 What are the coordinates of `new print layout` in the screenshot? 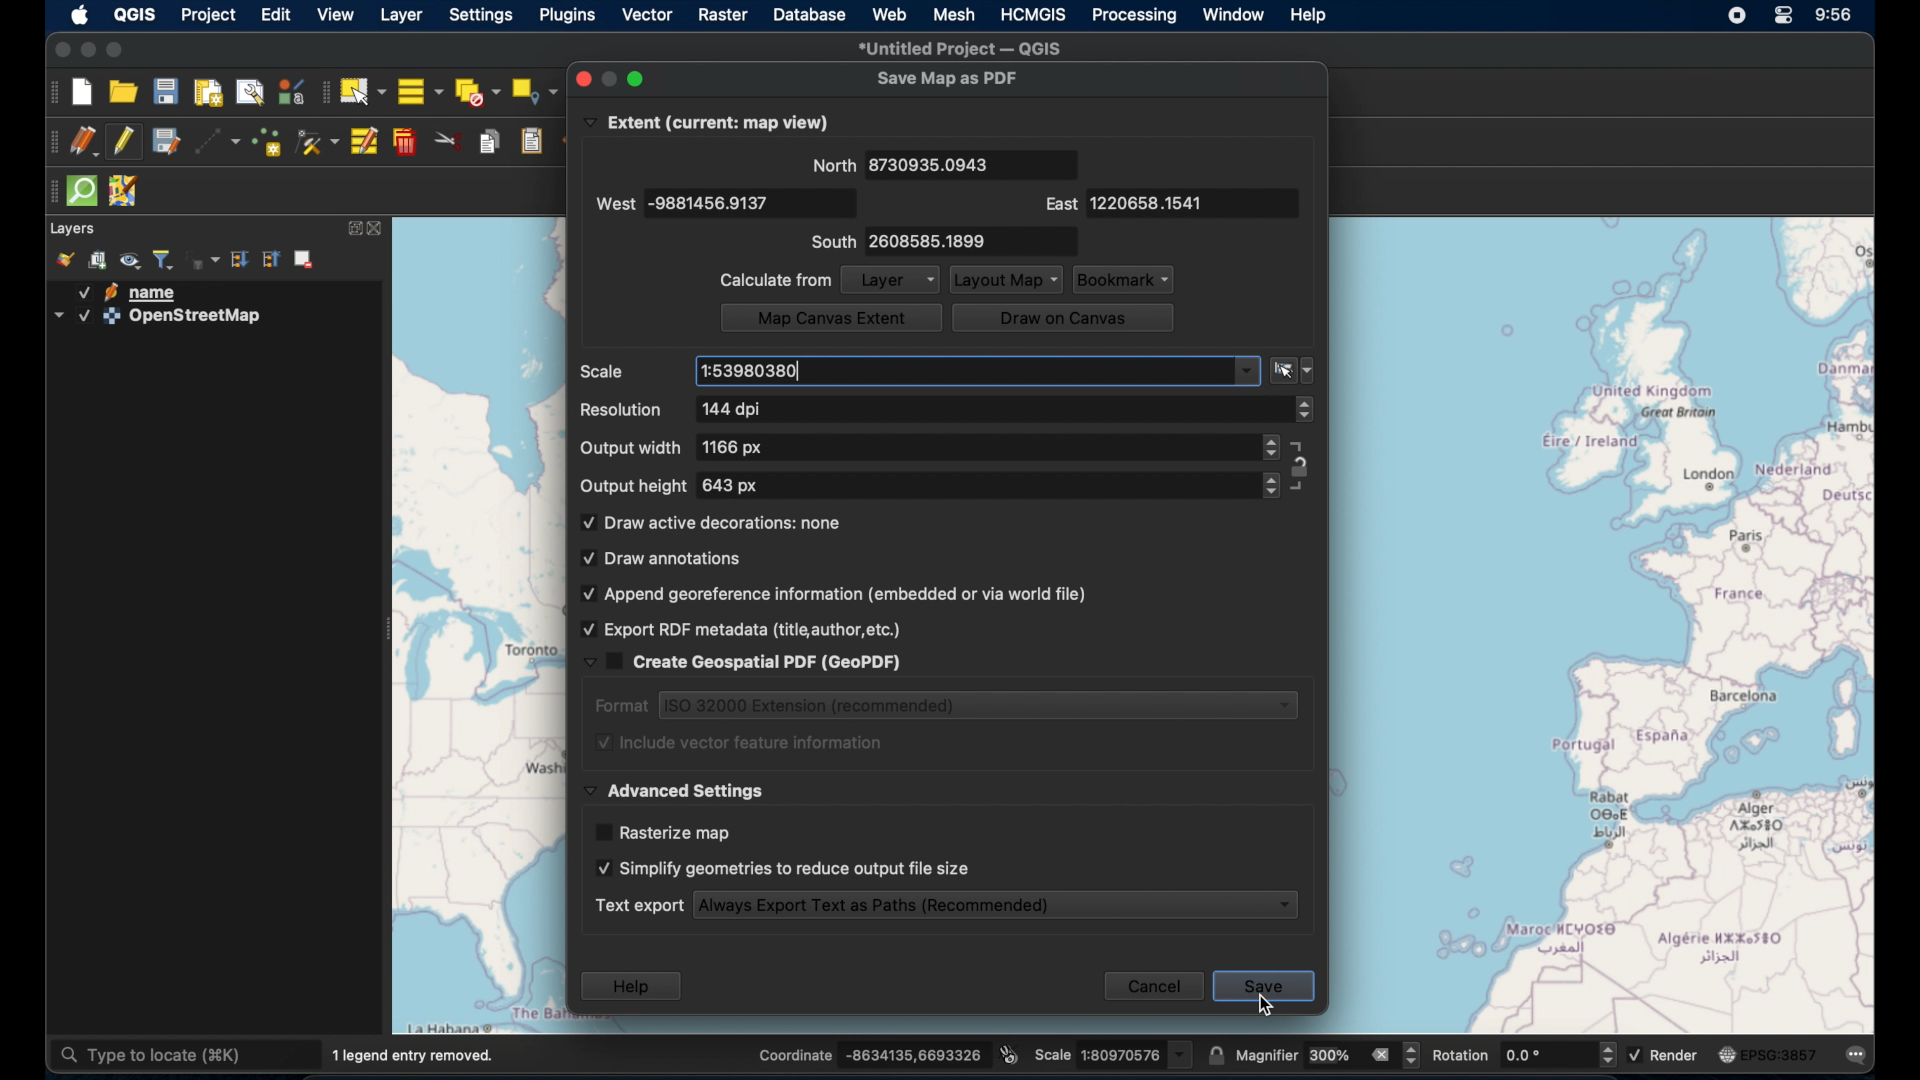 It's located at (207, 93).